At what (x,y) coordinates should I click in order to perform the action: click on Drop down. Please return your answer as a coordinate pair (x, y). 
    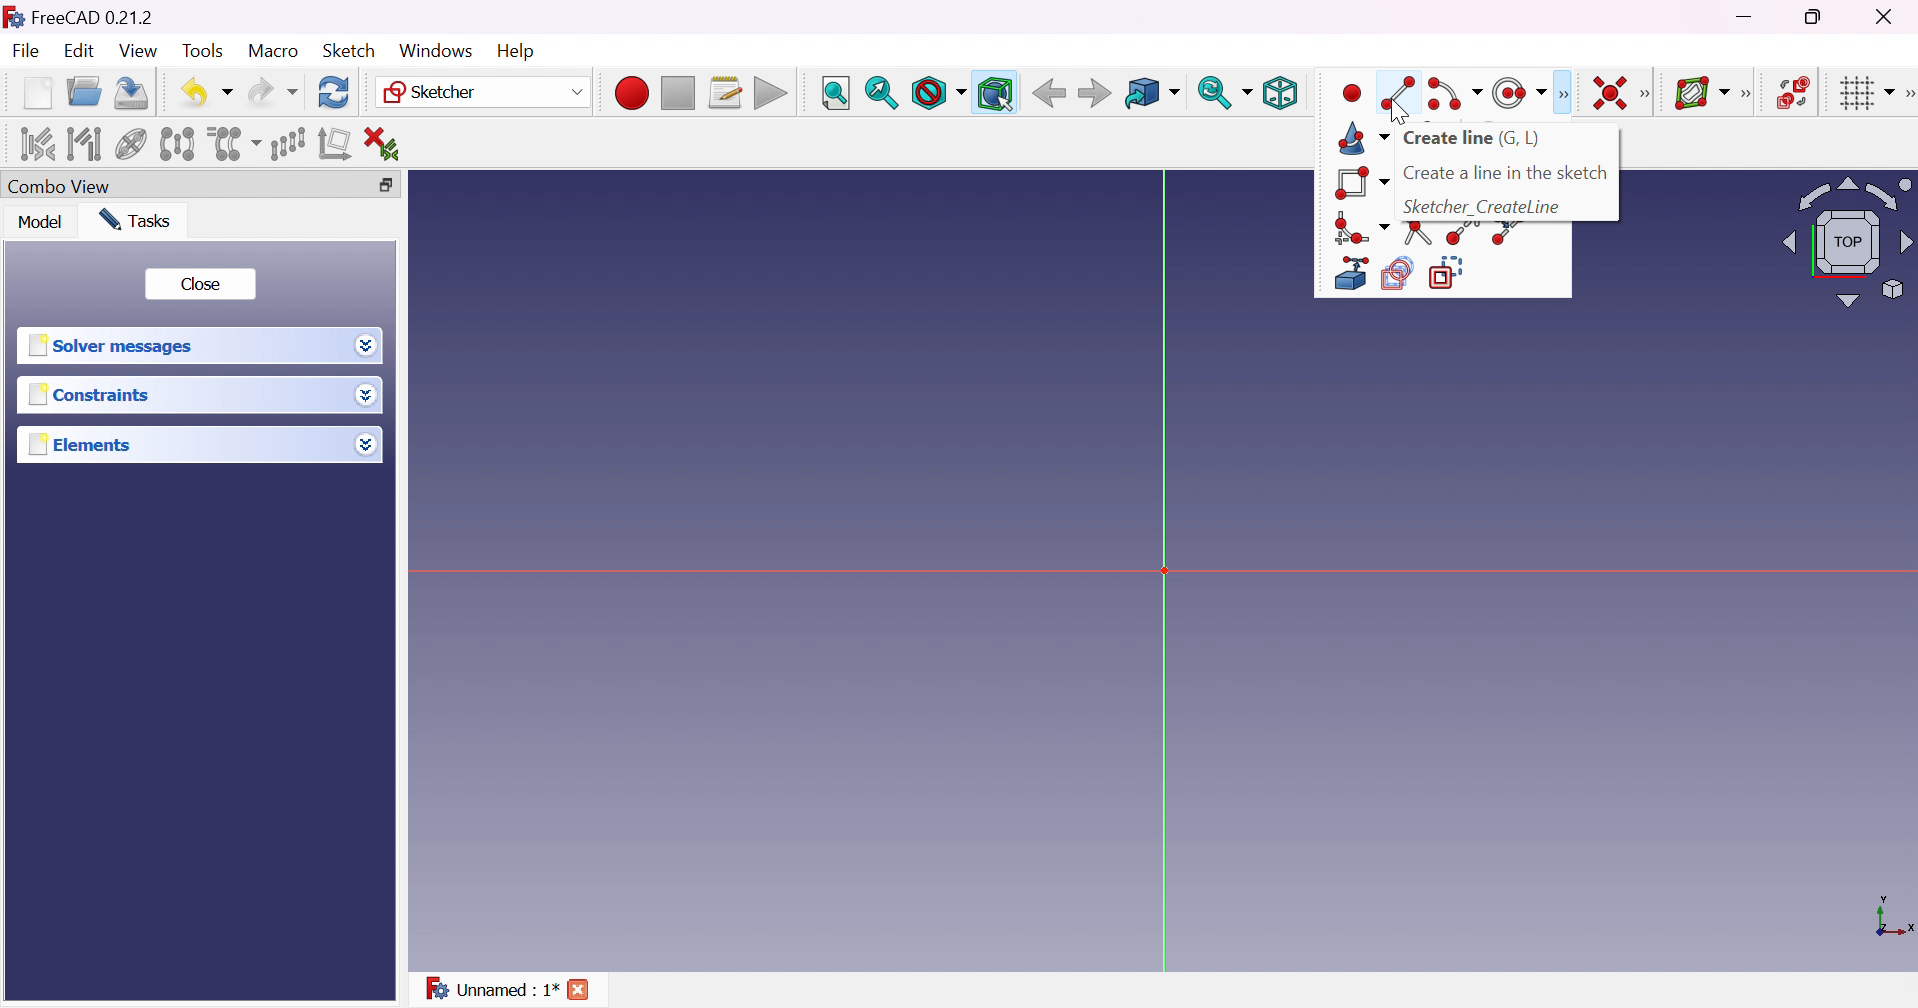
    Looking at the image, I should click on (369, 447).